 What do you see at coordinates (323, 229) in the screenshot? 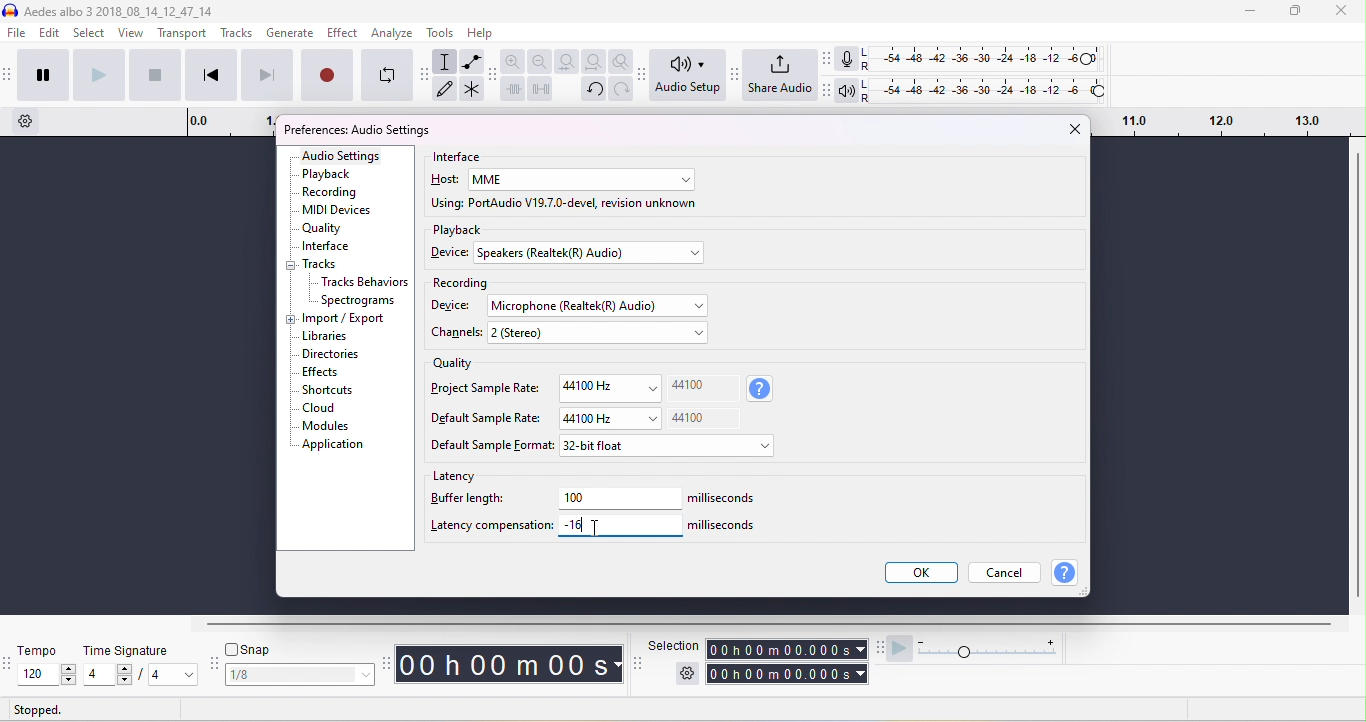
I see `quality` at bounding box center [323, 229].